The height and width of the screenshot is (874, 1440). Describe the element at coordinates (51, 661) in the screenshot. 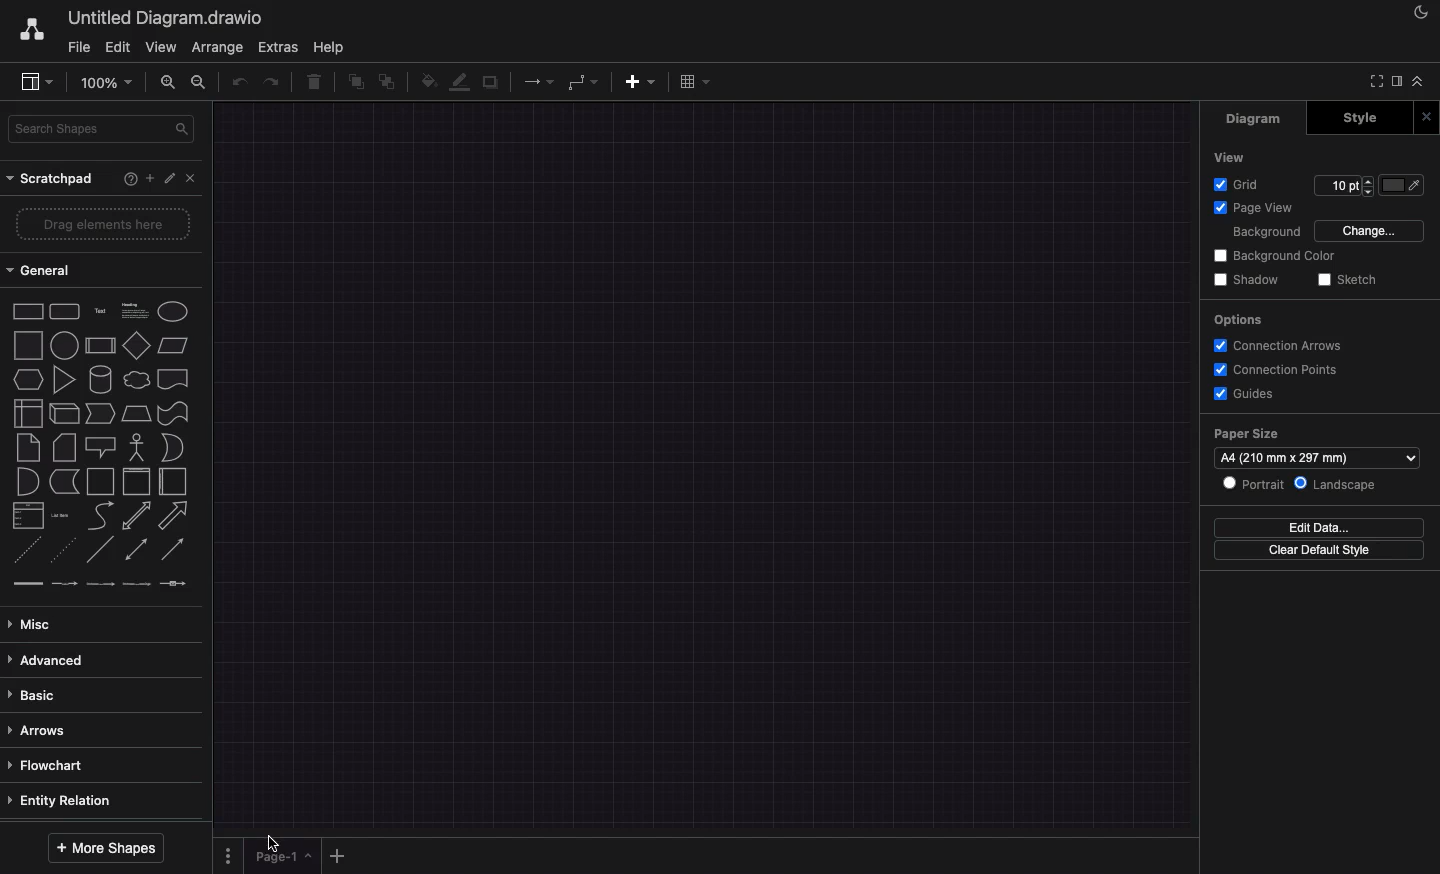

I see `advanced` at that location.